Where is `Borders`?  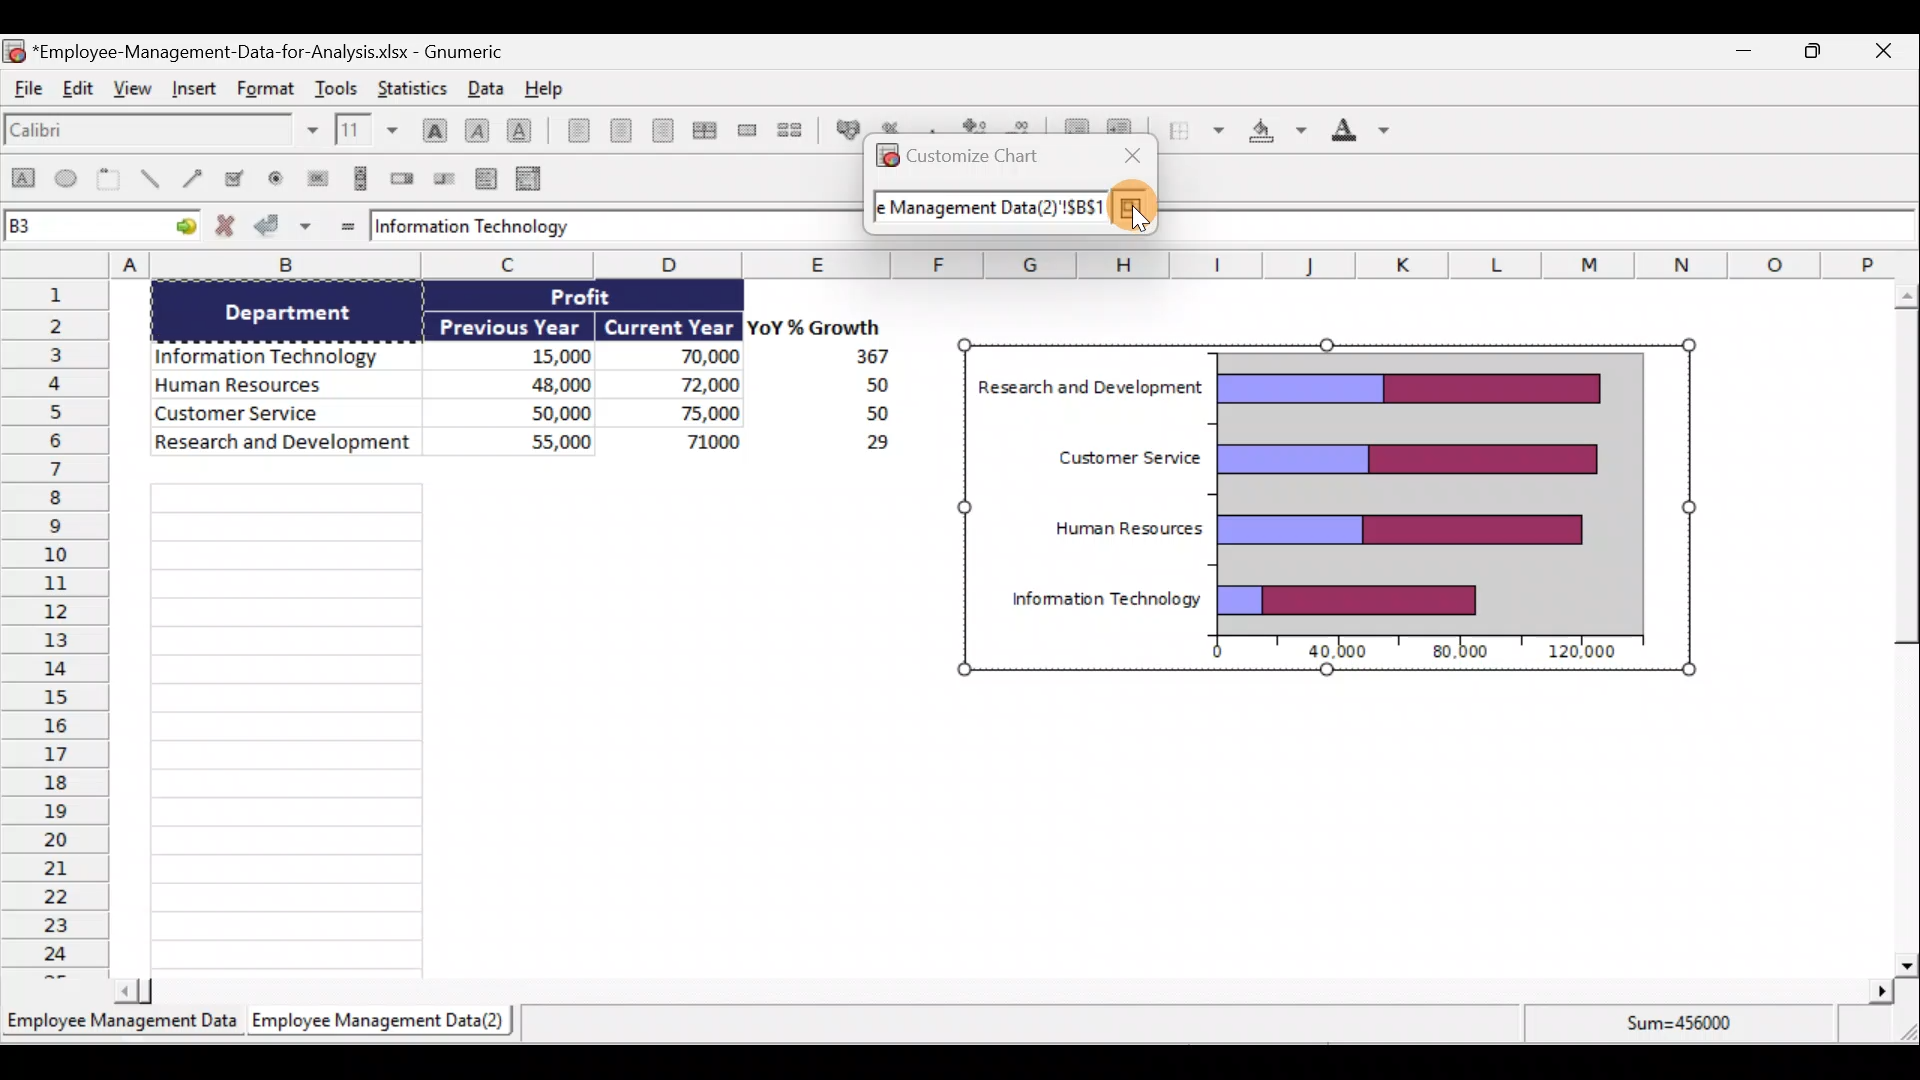 Borders is located at coordinates (1193, 130).